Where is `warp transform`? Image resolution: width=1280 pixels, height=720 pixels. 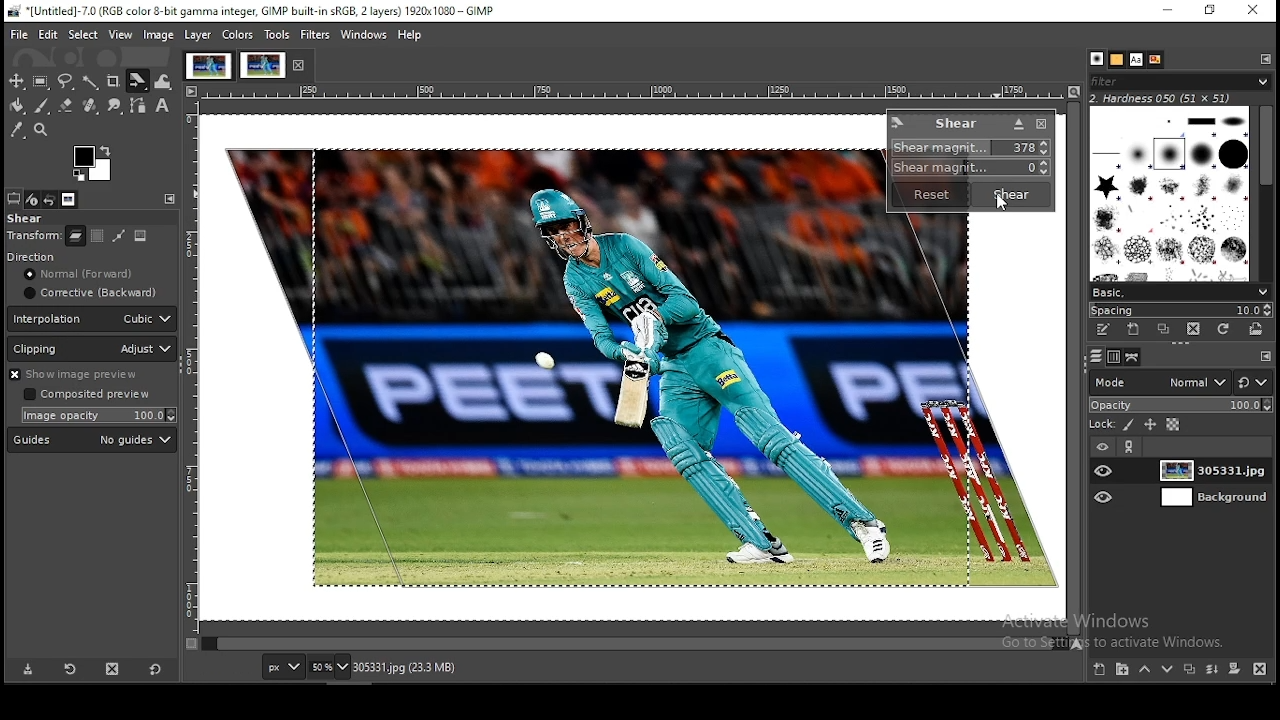 warp transform is located at coordinates (167, 82).